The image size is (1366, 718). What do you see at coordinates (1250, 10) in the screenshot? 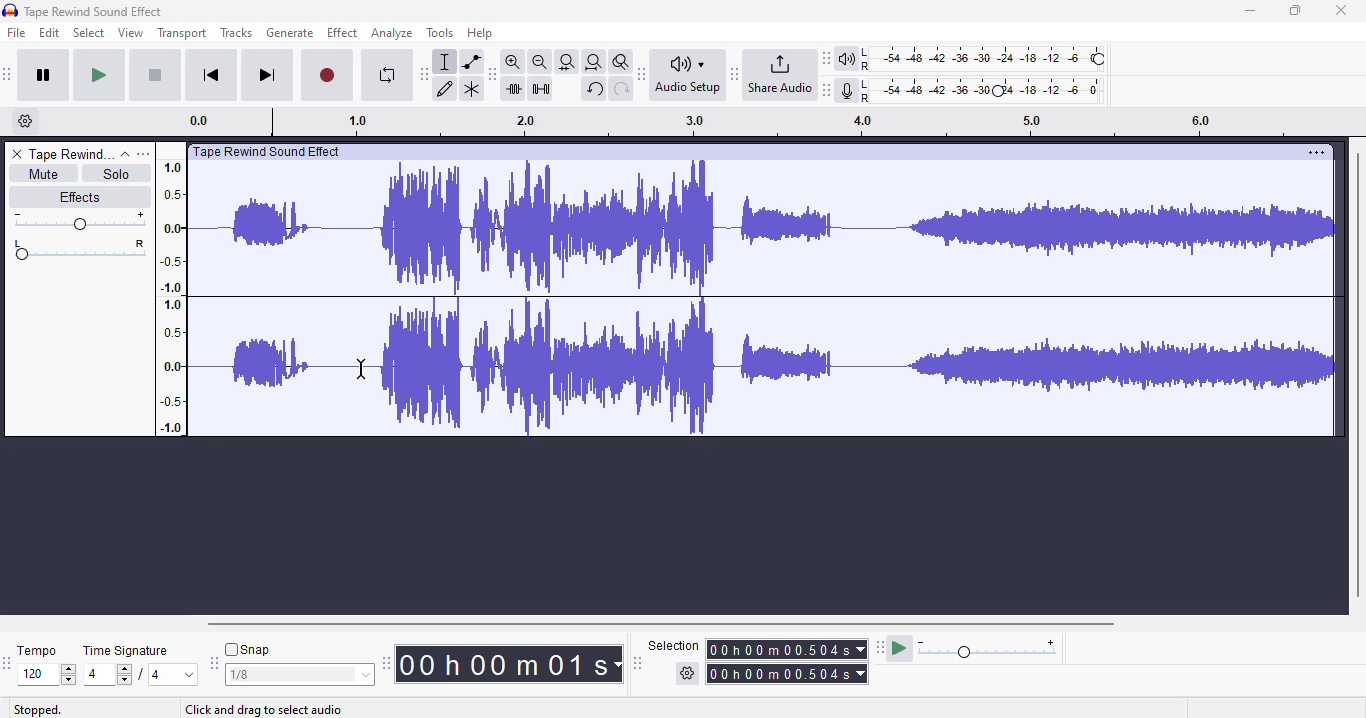
I see `minimize` at bounding box center [1250, 10].